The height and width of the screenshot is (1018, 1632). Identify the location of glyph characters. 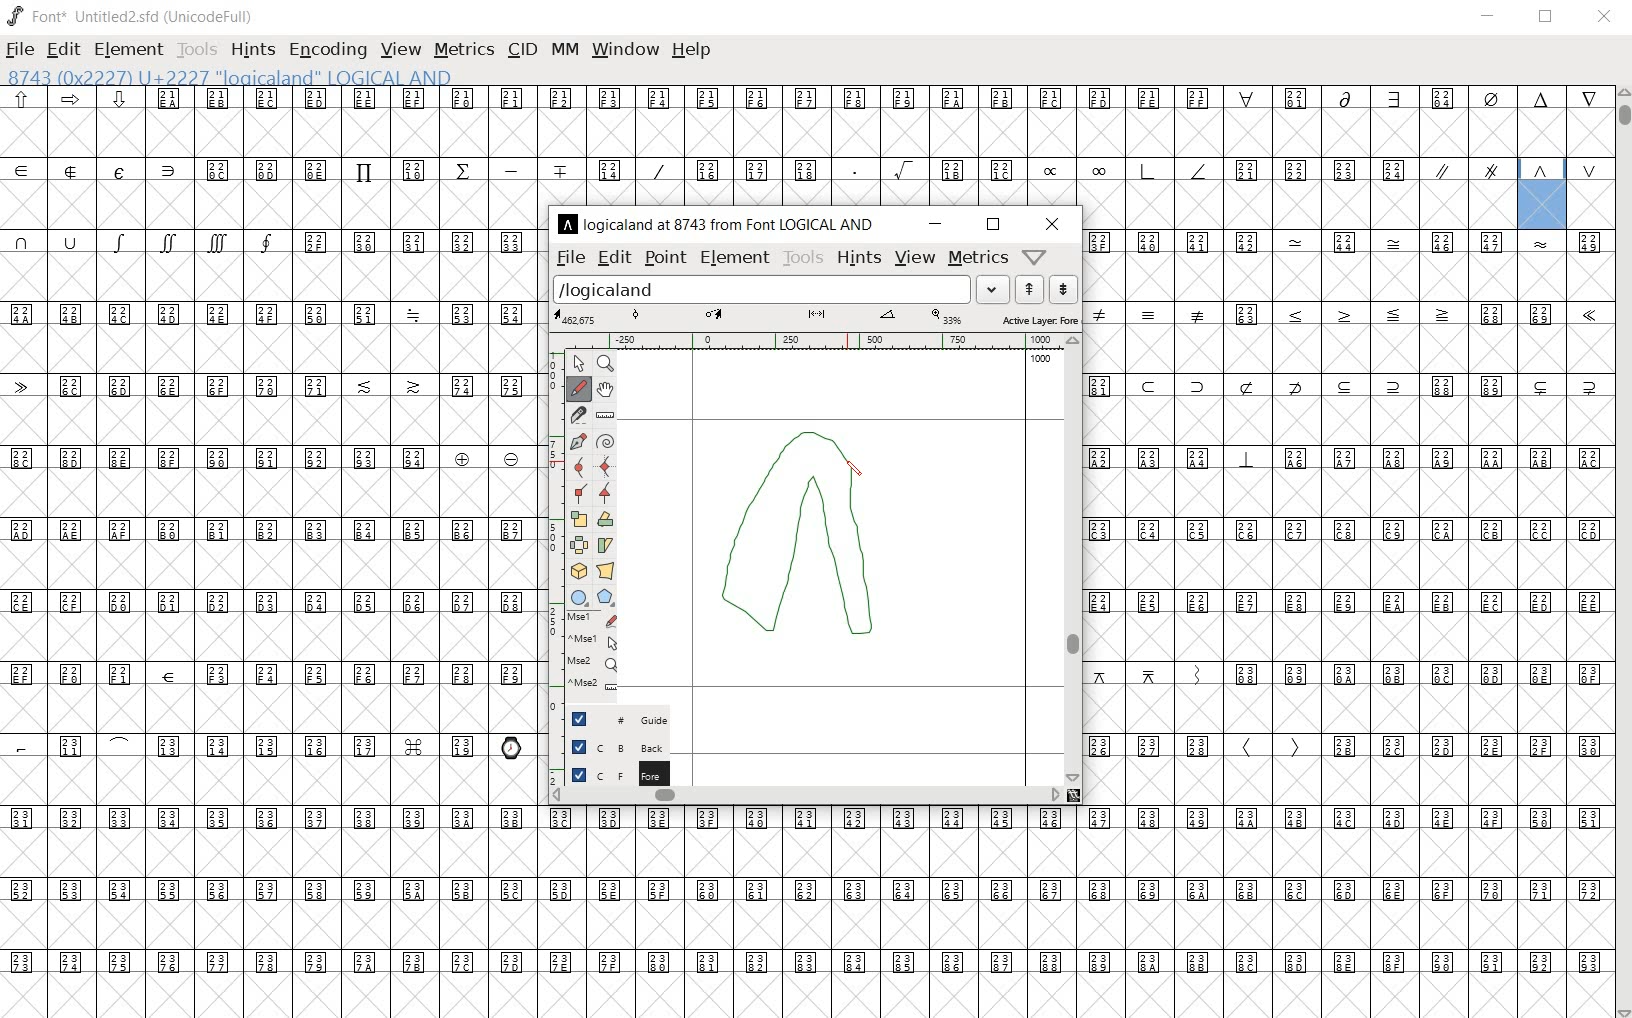
(1032, 145).